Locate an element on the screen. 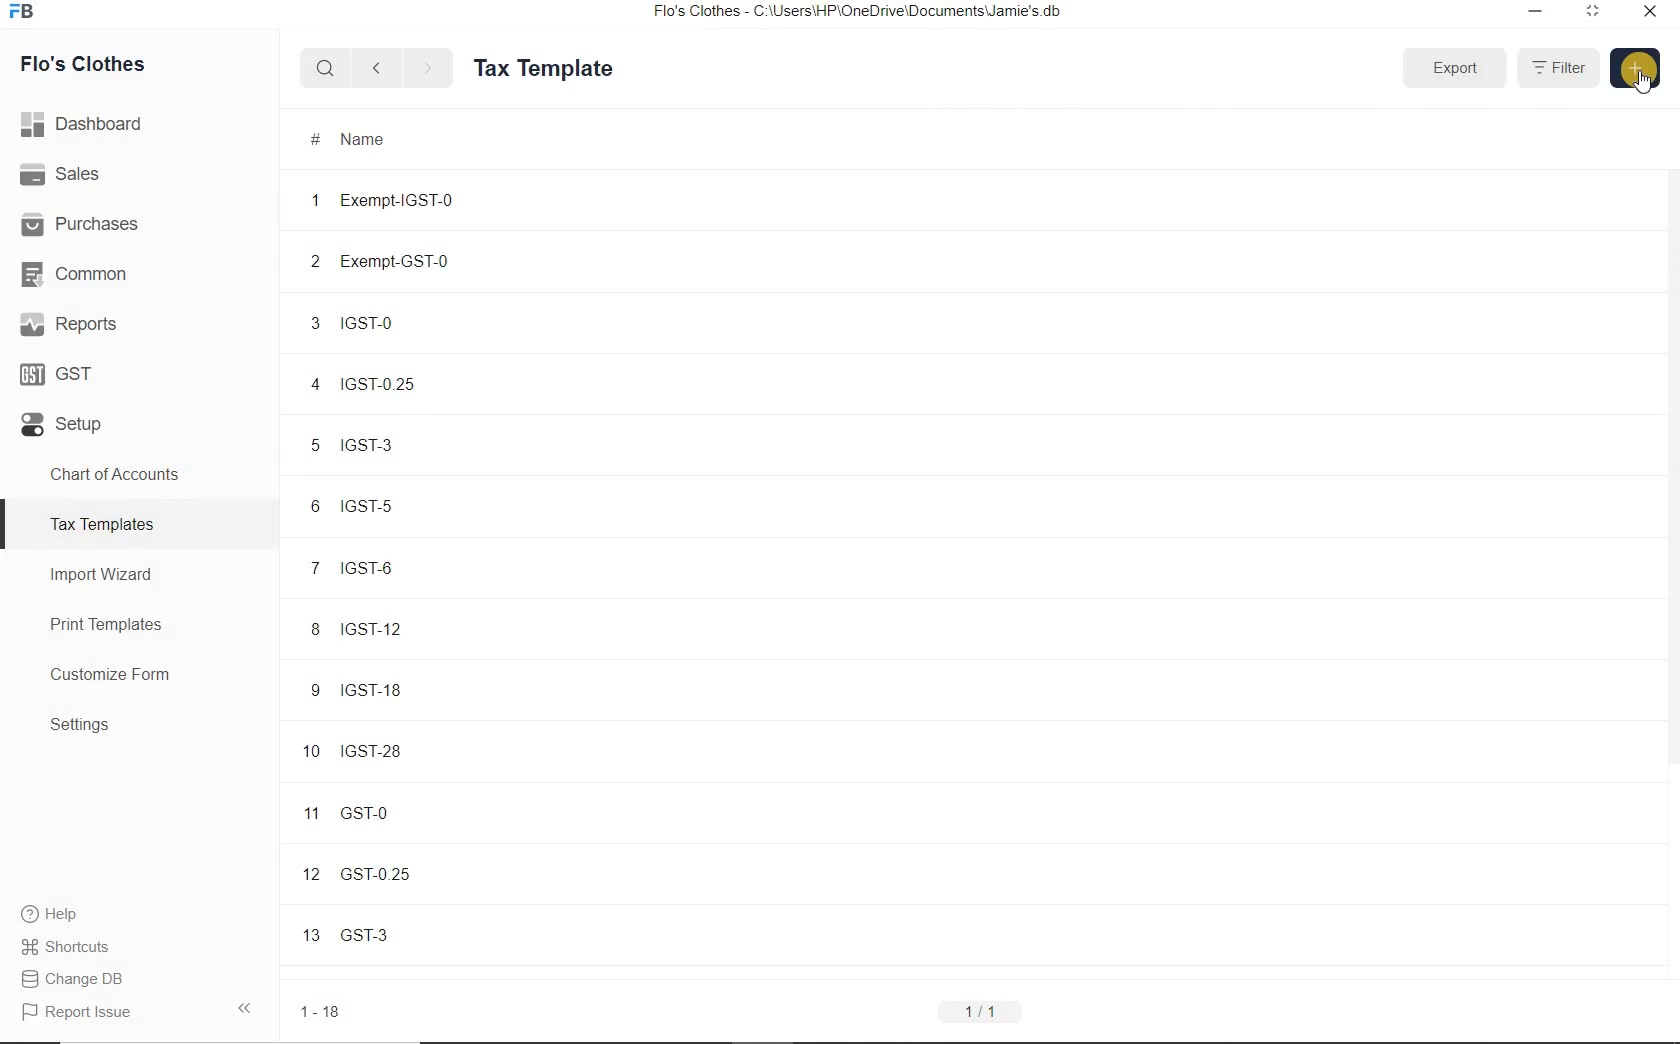  Add is located at coordinates (1636, 68).